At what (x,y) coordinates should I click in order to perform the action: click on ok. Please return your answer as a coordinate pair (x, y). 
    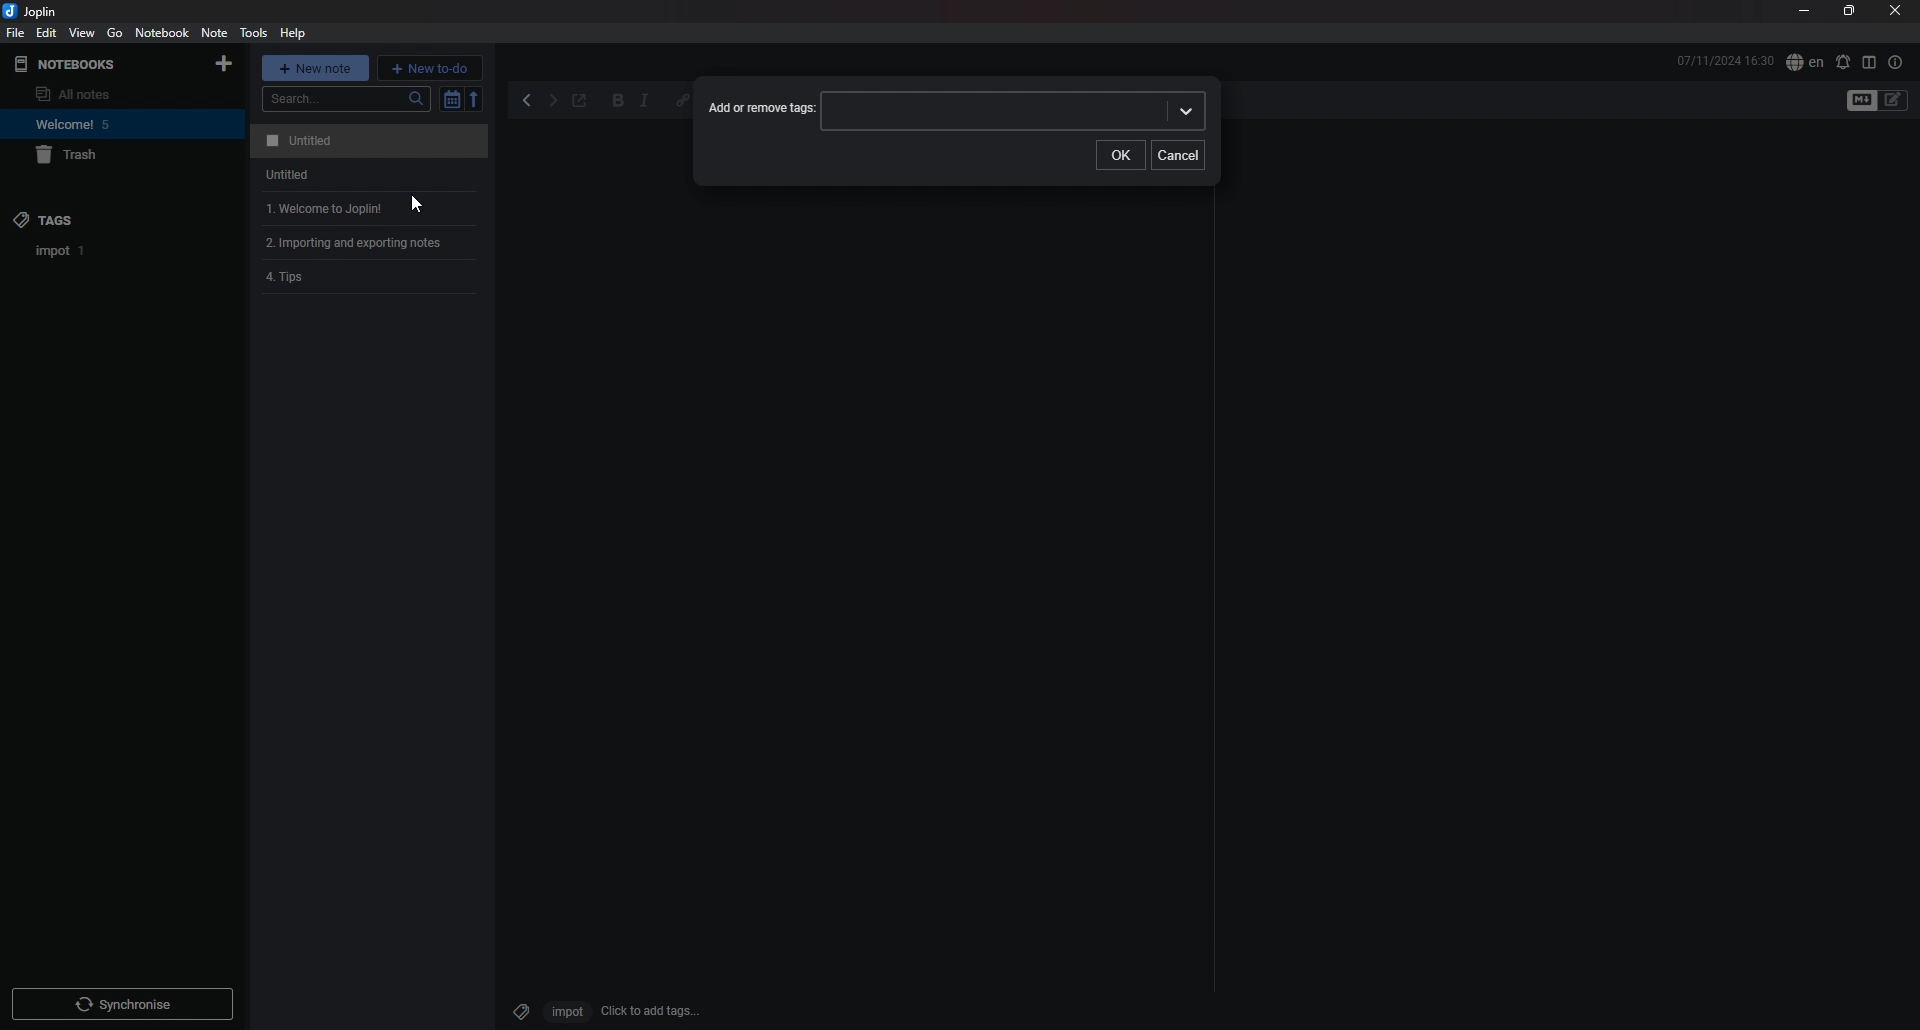
    Looking at the image, I should click on (1124, 155).